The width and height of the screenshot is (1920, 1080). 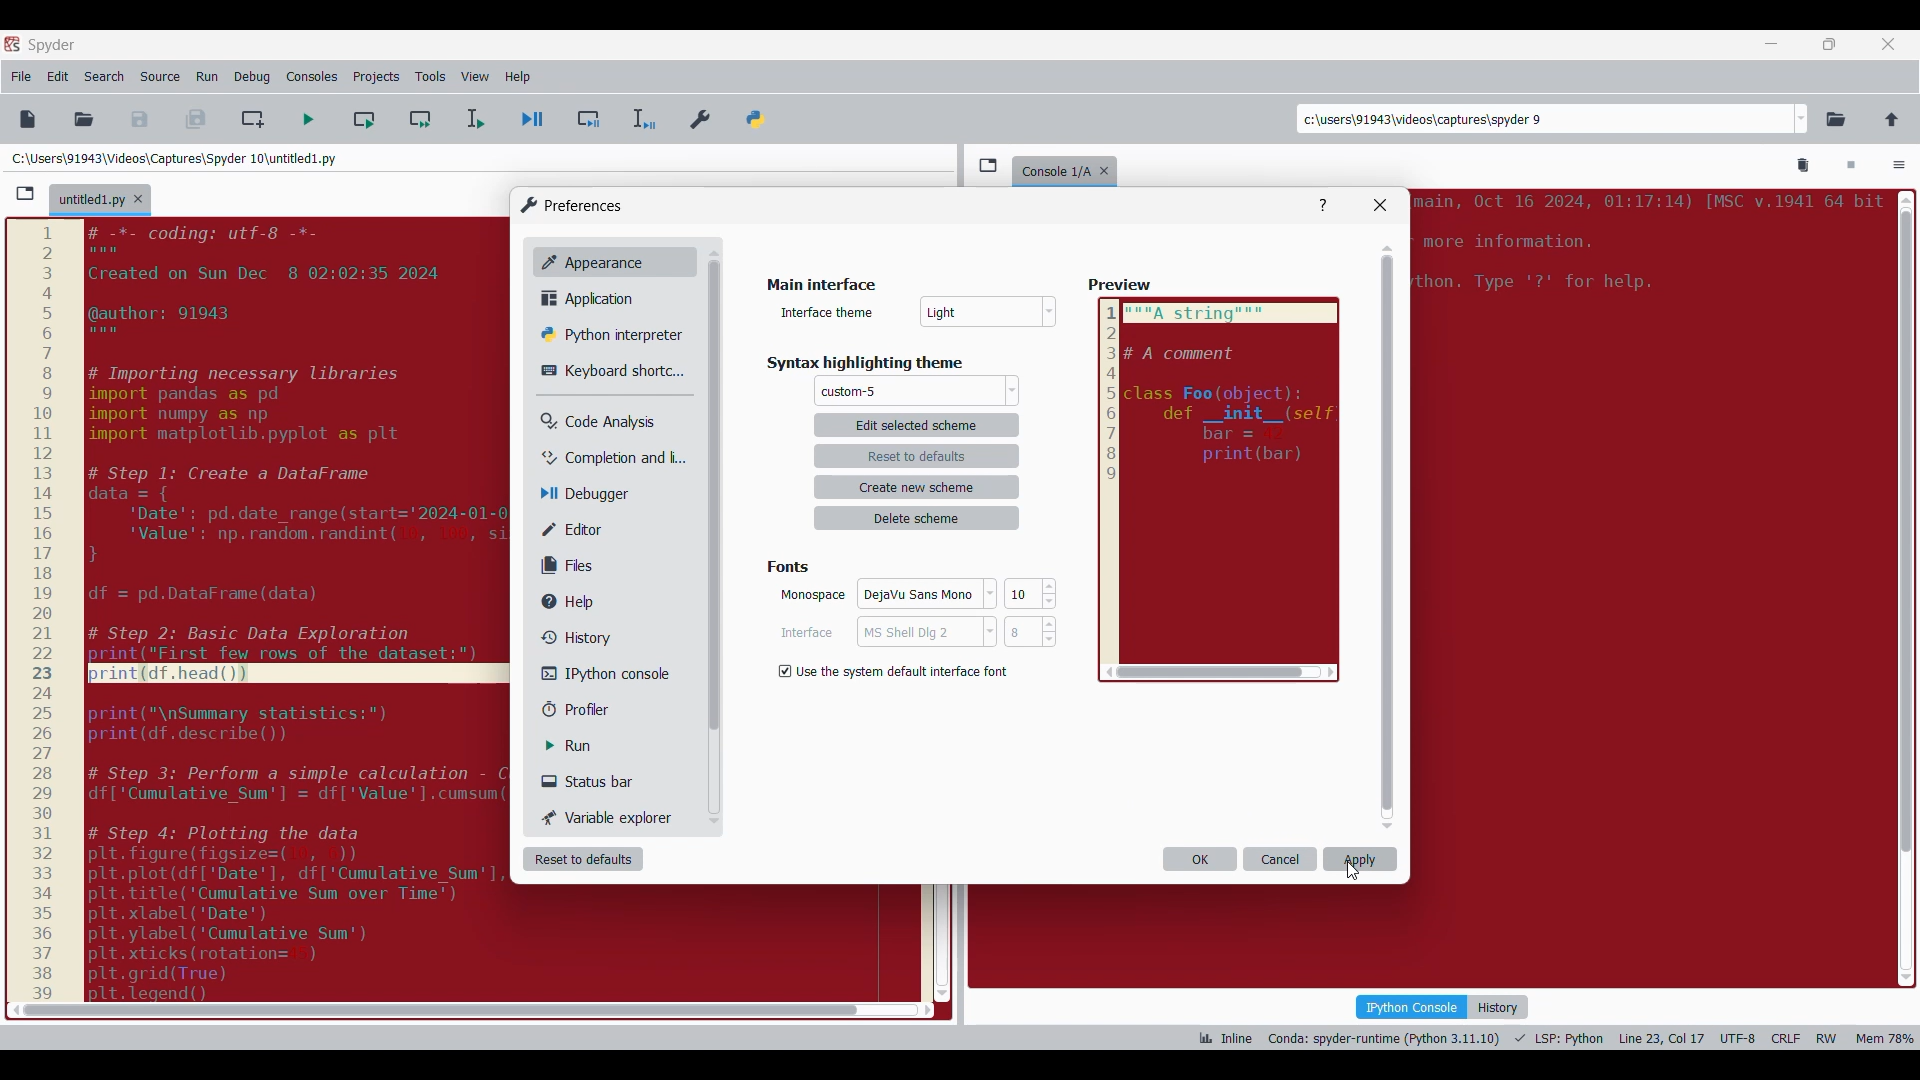 I want to click on IPython console, so click(x=1411, y=1006).